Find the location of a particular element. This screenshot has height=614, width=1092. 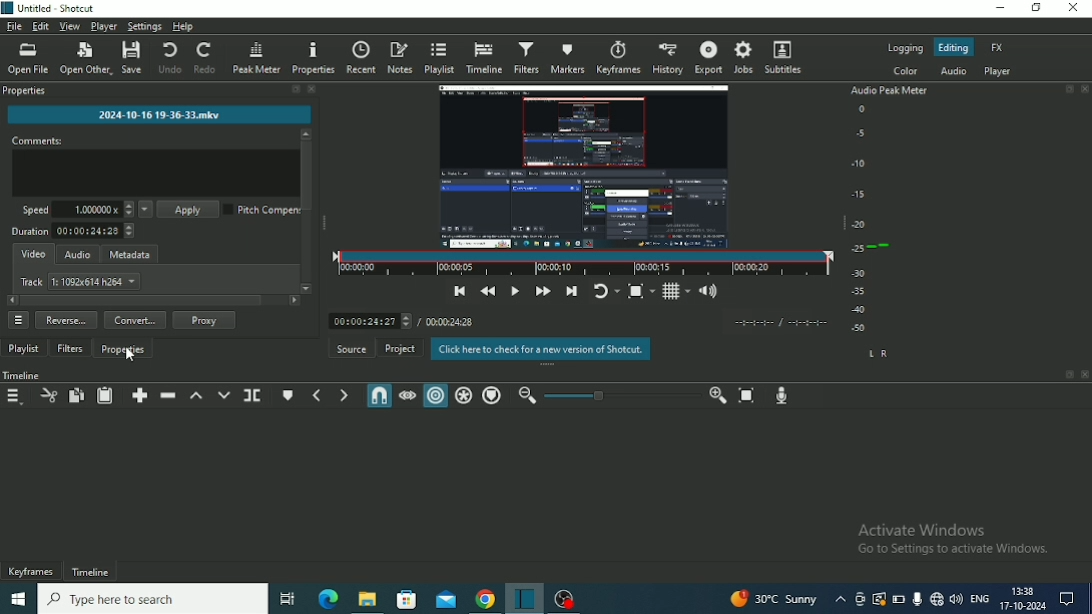

Playlist is located at coordinates (23, 350).